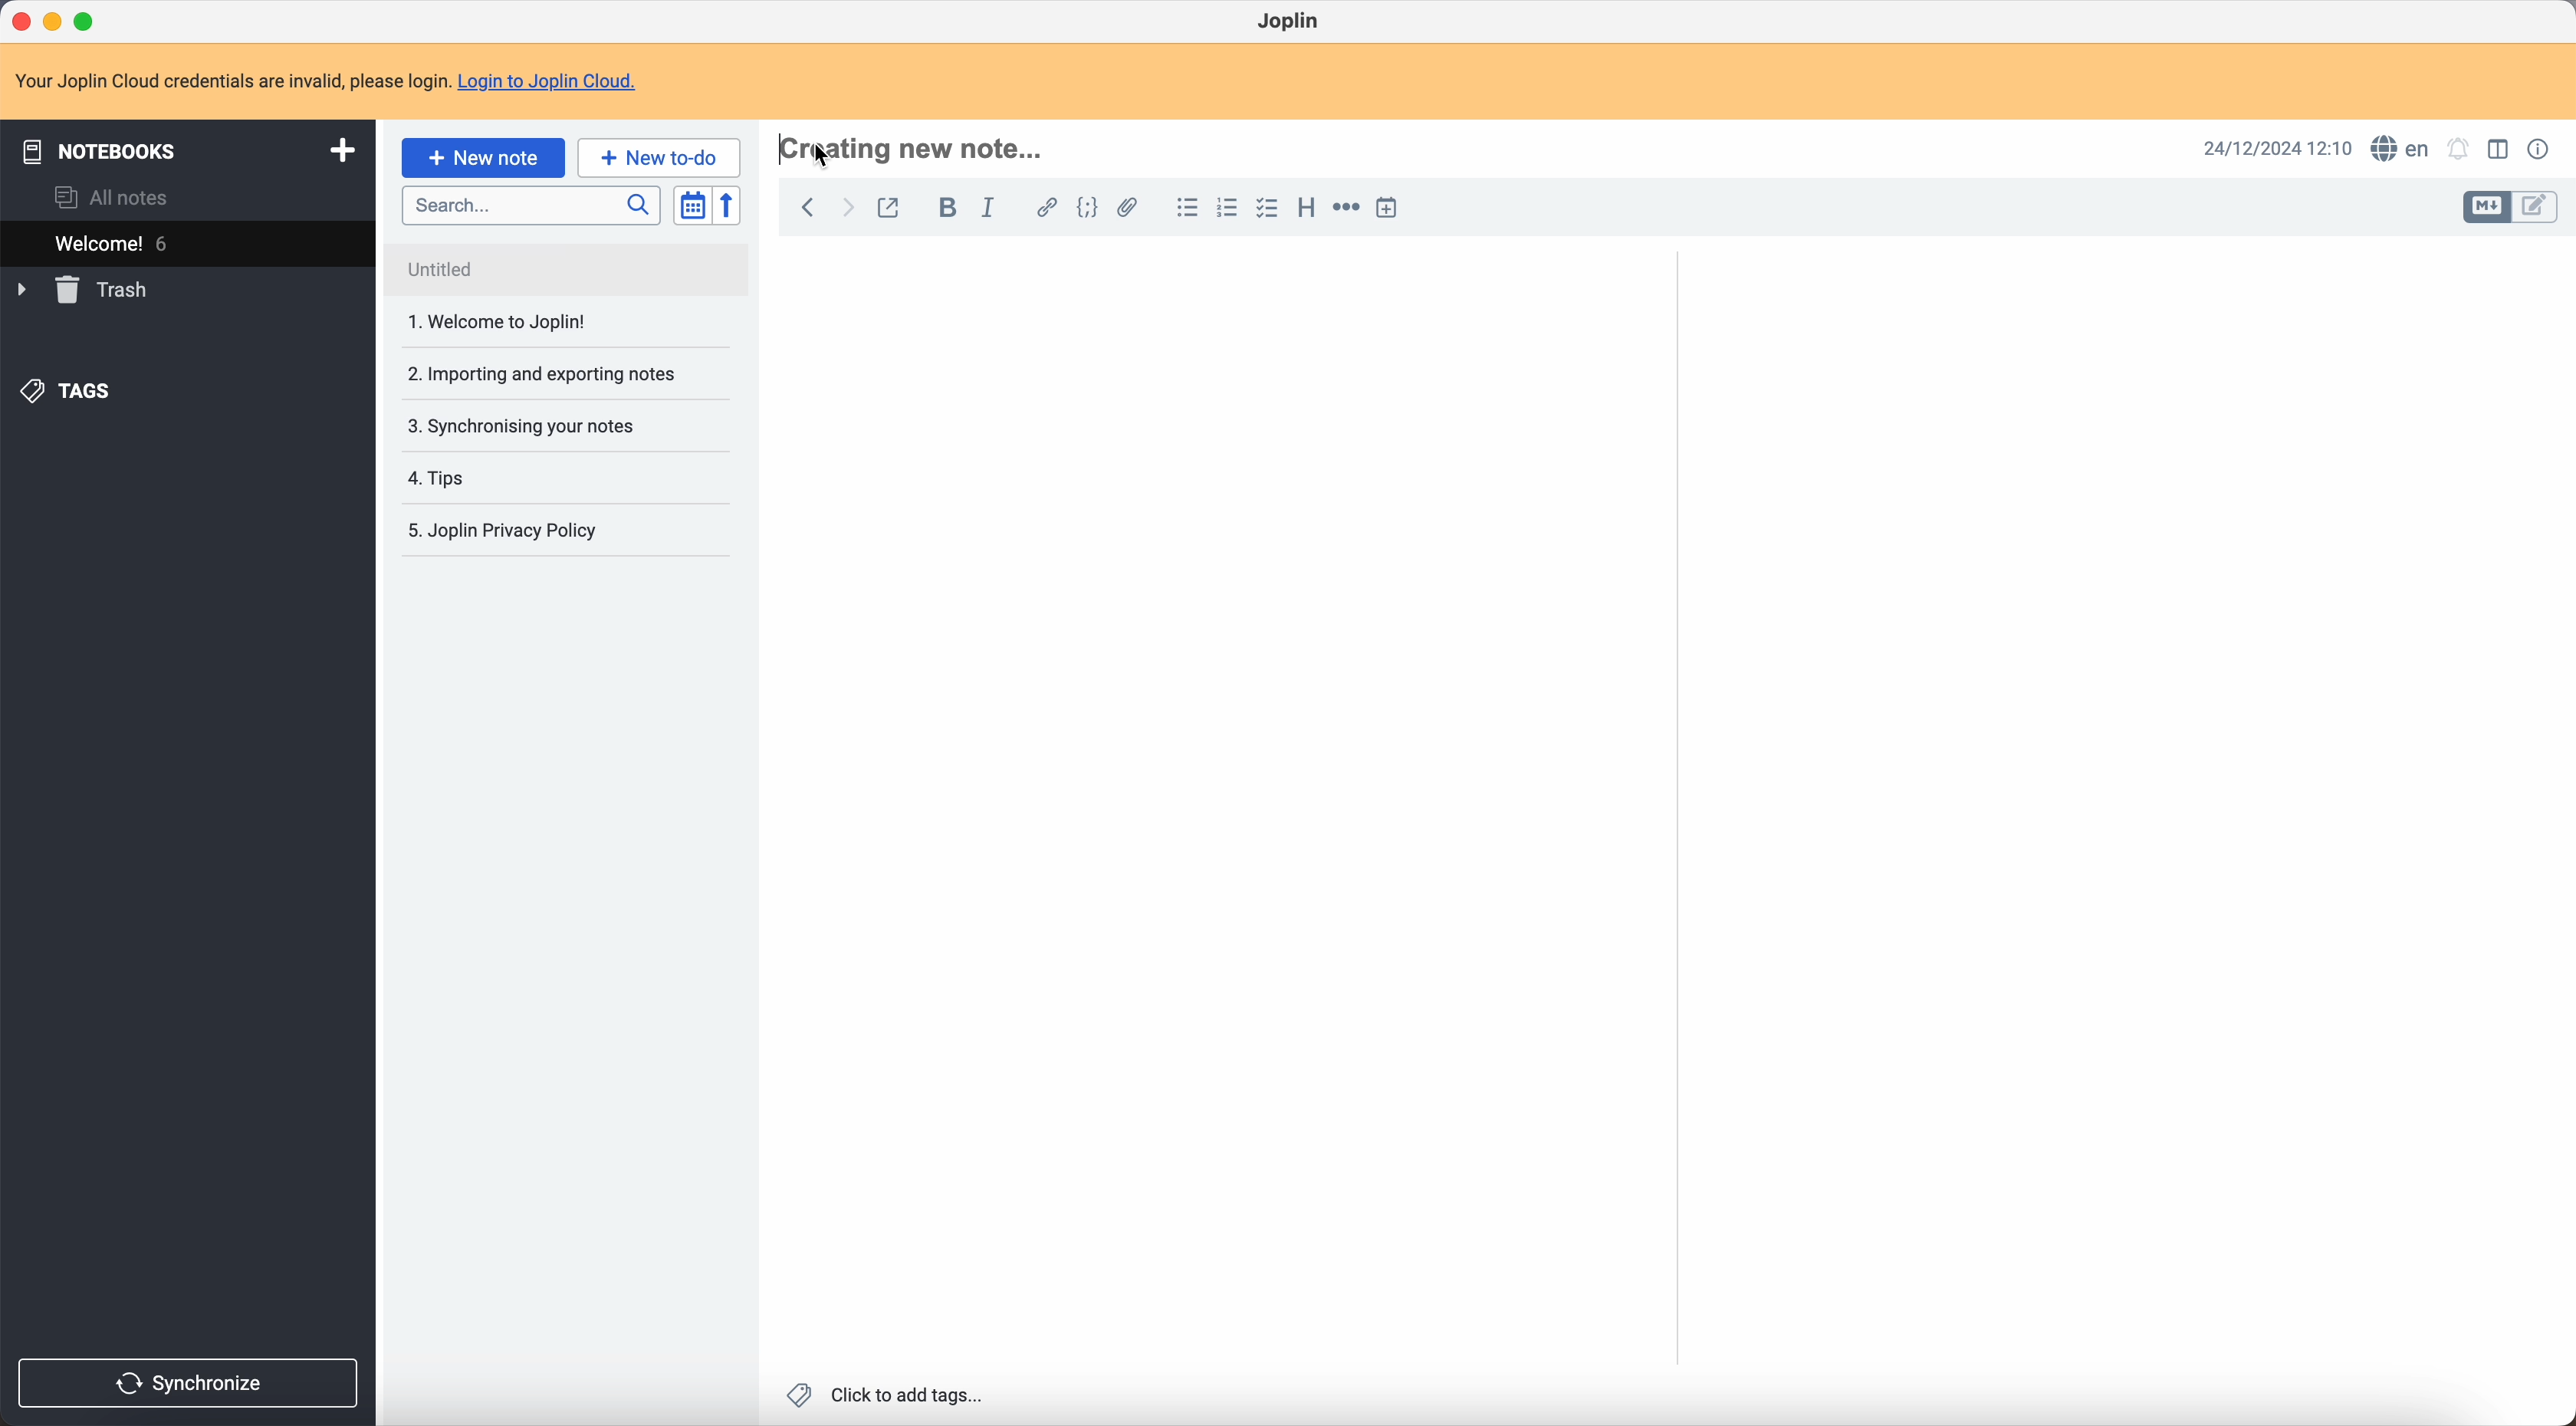 The height and width of the screenshot is (1426, 2576). I want to click on toggle edit layout, so click(2538, 205).